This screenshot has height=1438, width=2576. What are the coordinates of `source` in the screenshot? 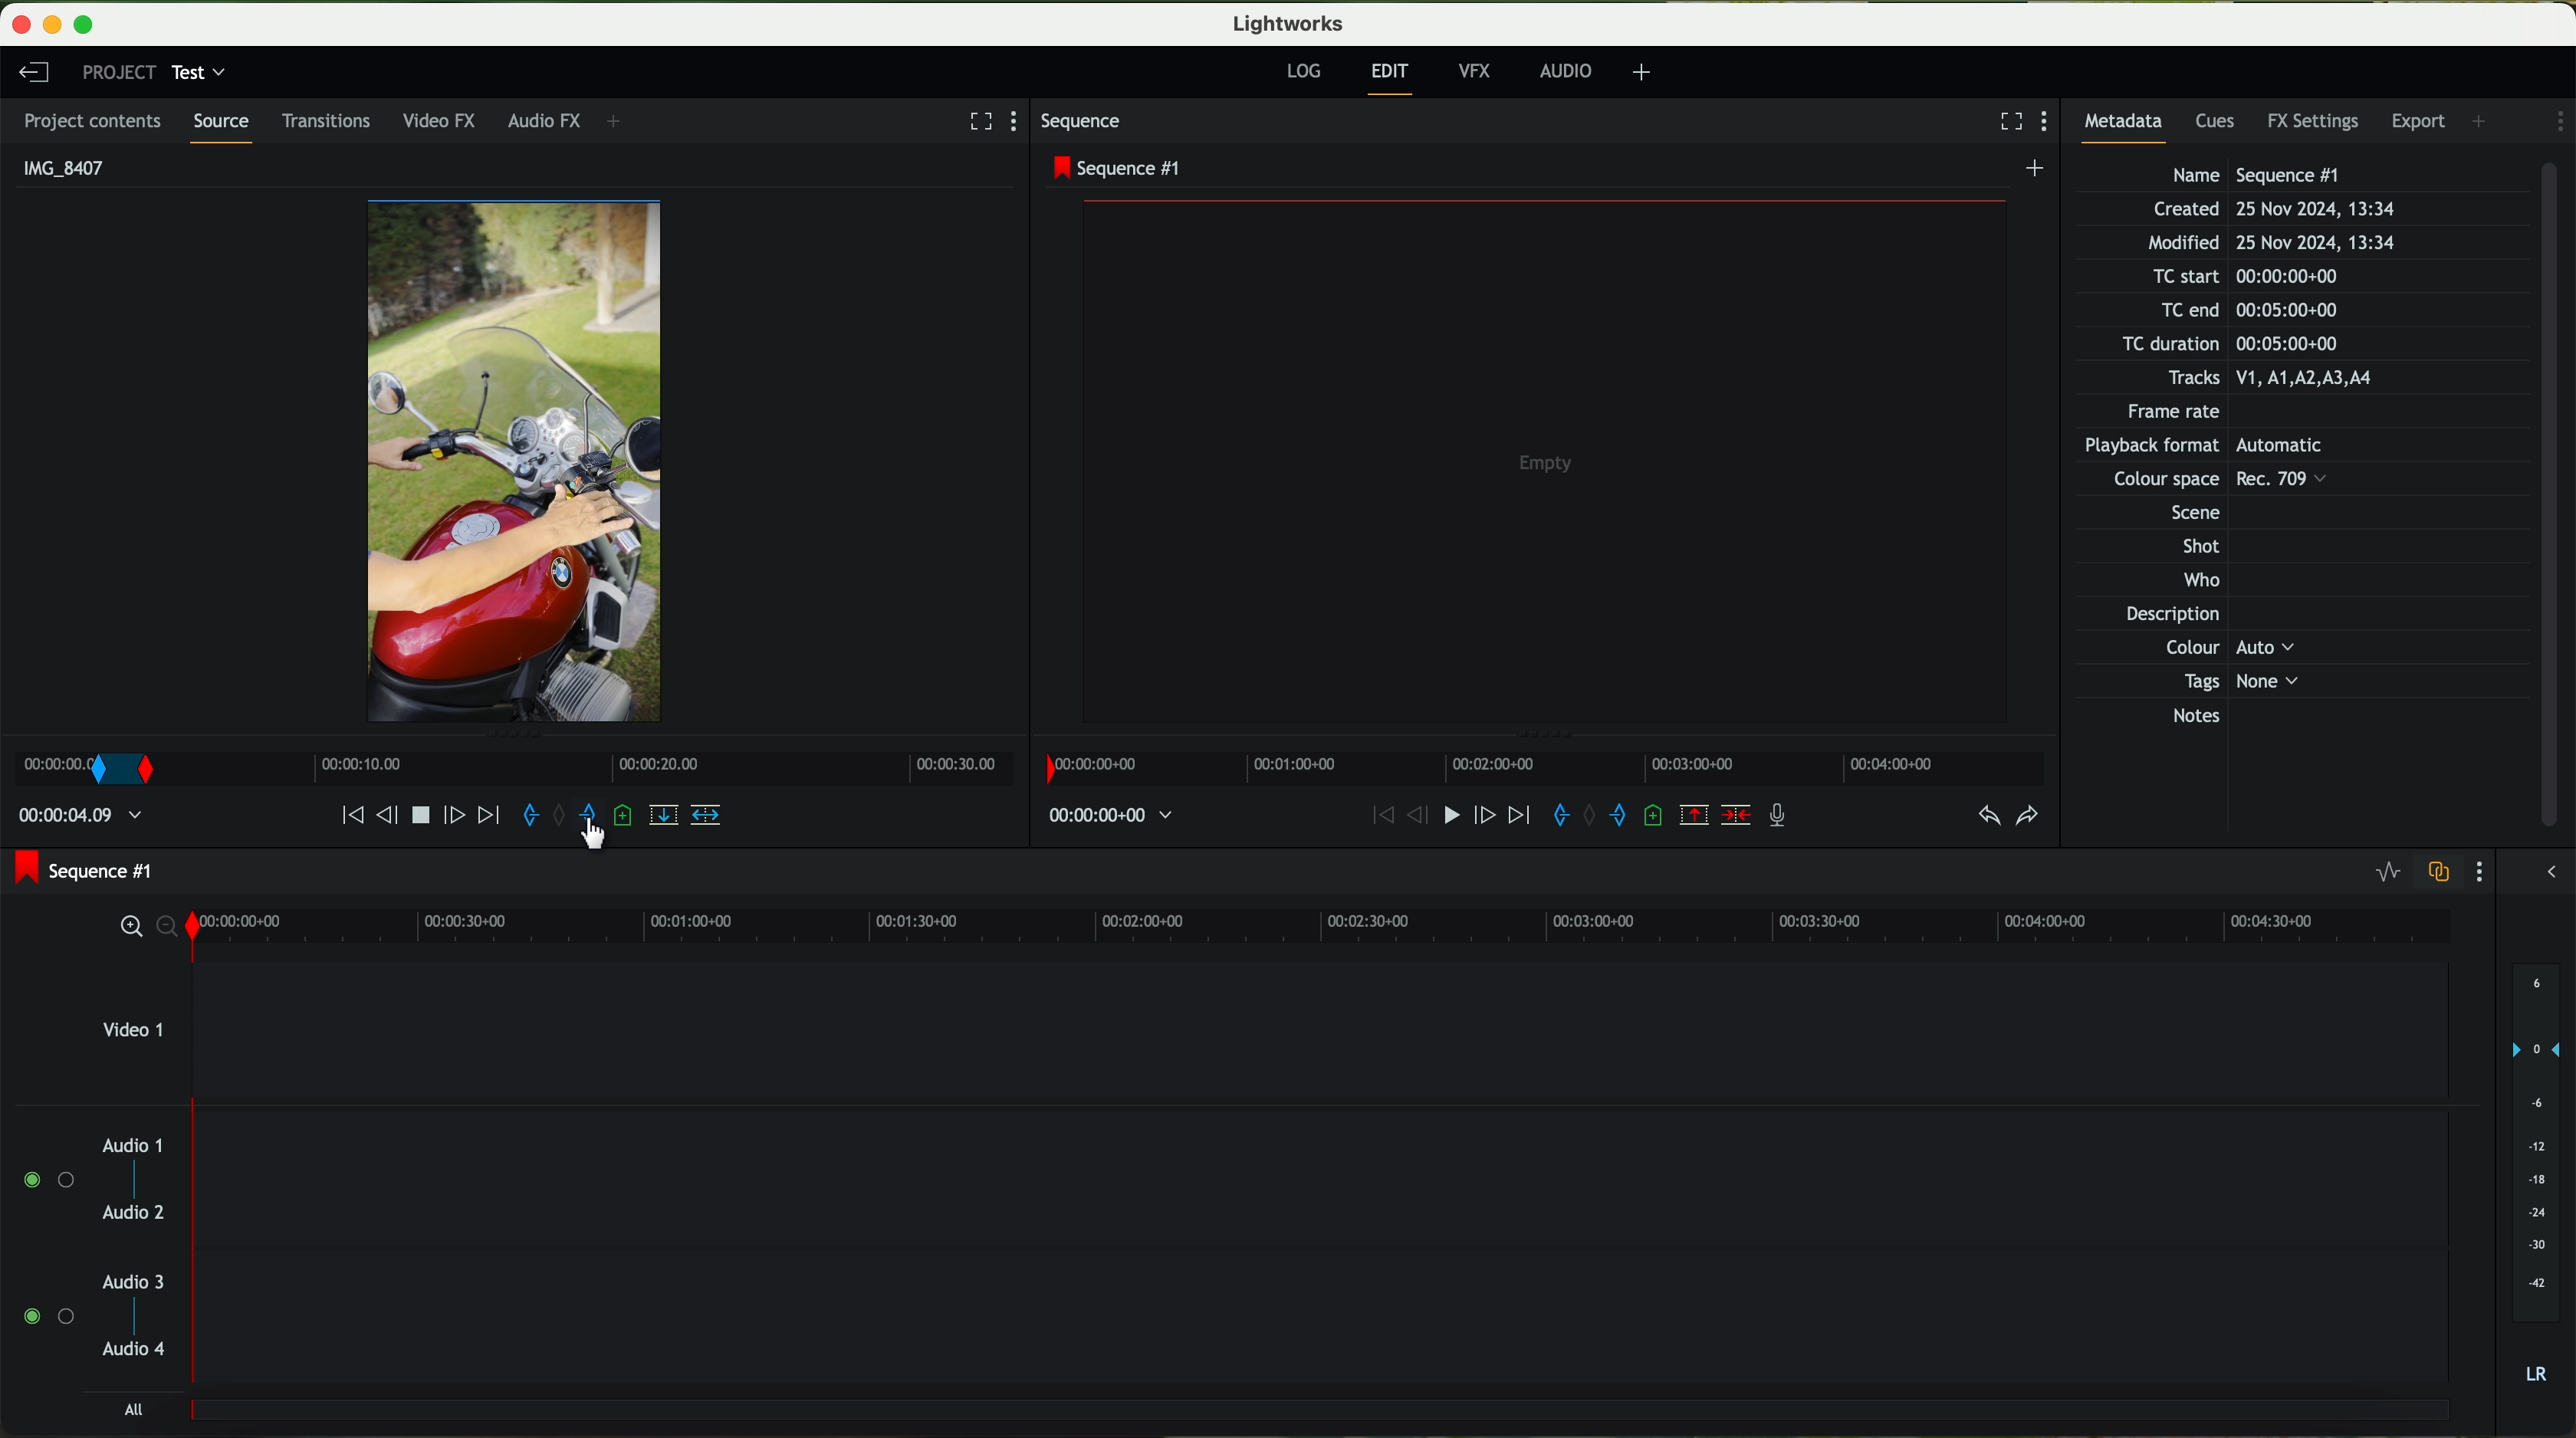 It's located at (227, 127).